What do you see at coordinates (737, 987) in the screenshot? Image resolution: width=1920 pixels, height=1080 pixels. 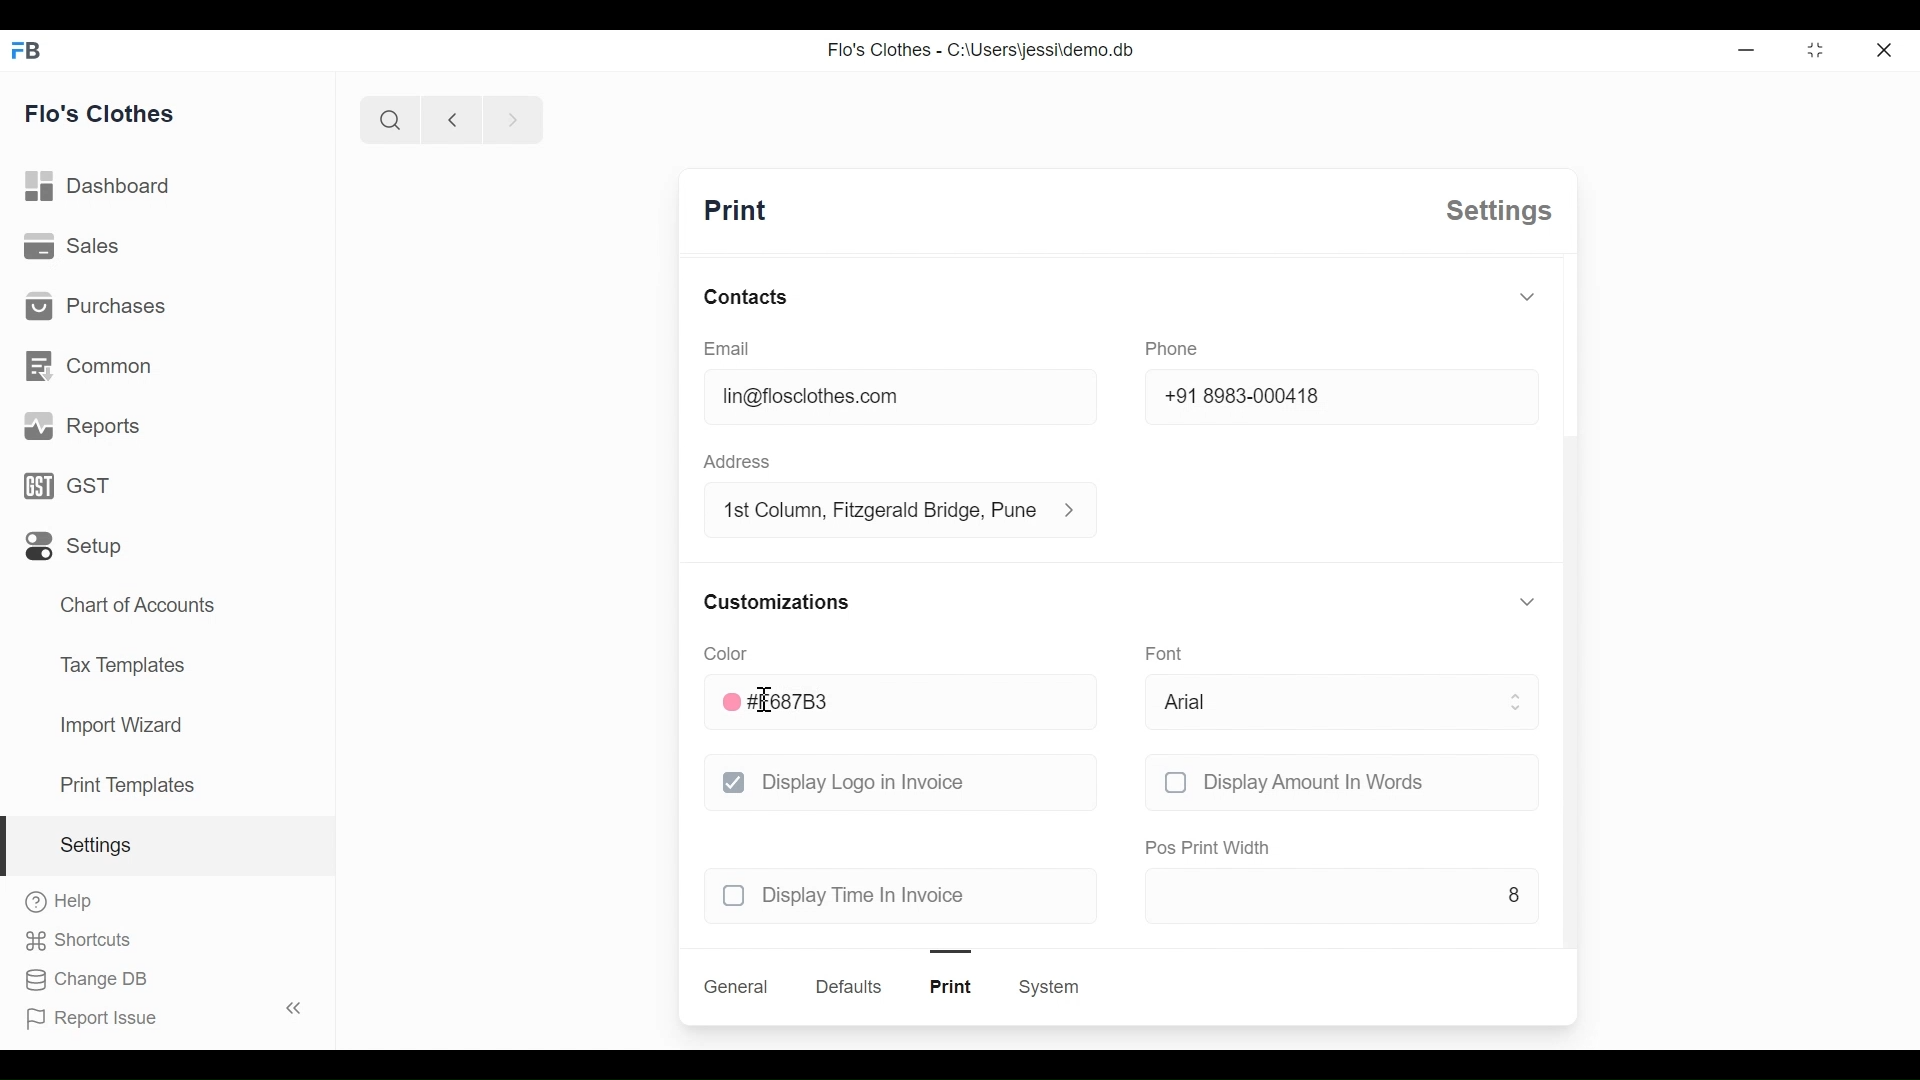 I see `general` at bounding box center [737, 987].